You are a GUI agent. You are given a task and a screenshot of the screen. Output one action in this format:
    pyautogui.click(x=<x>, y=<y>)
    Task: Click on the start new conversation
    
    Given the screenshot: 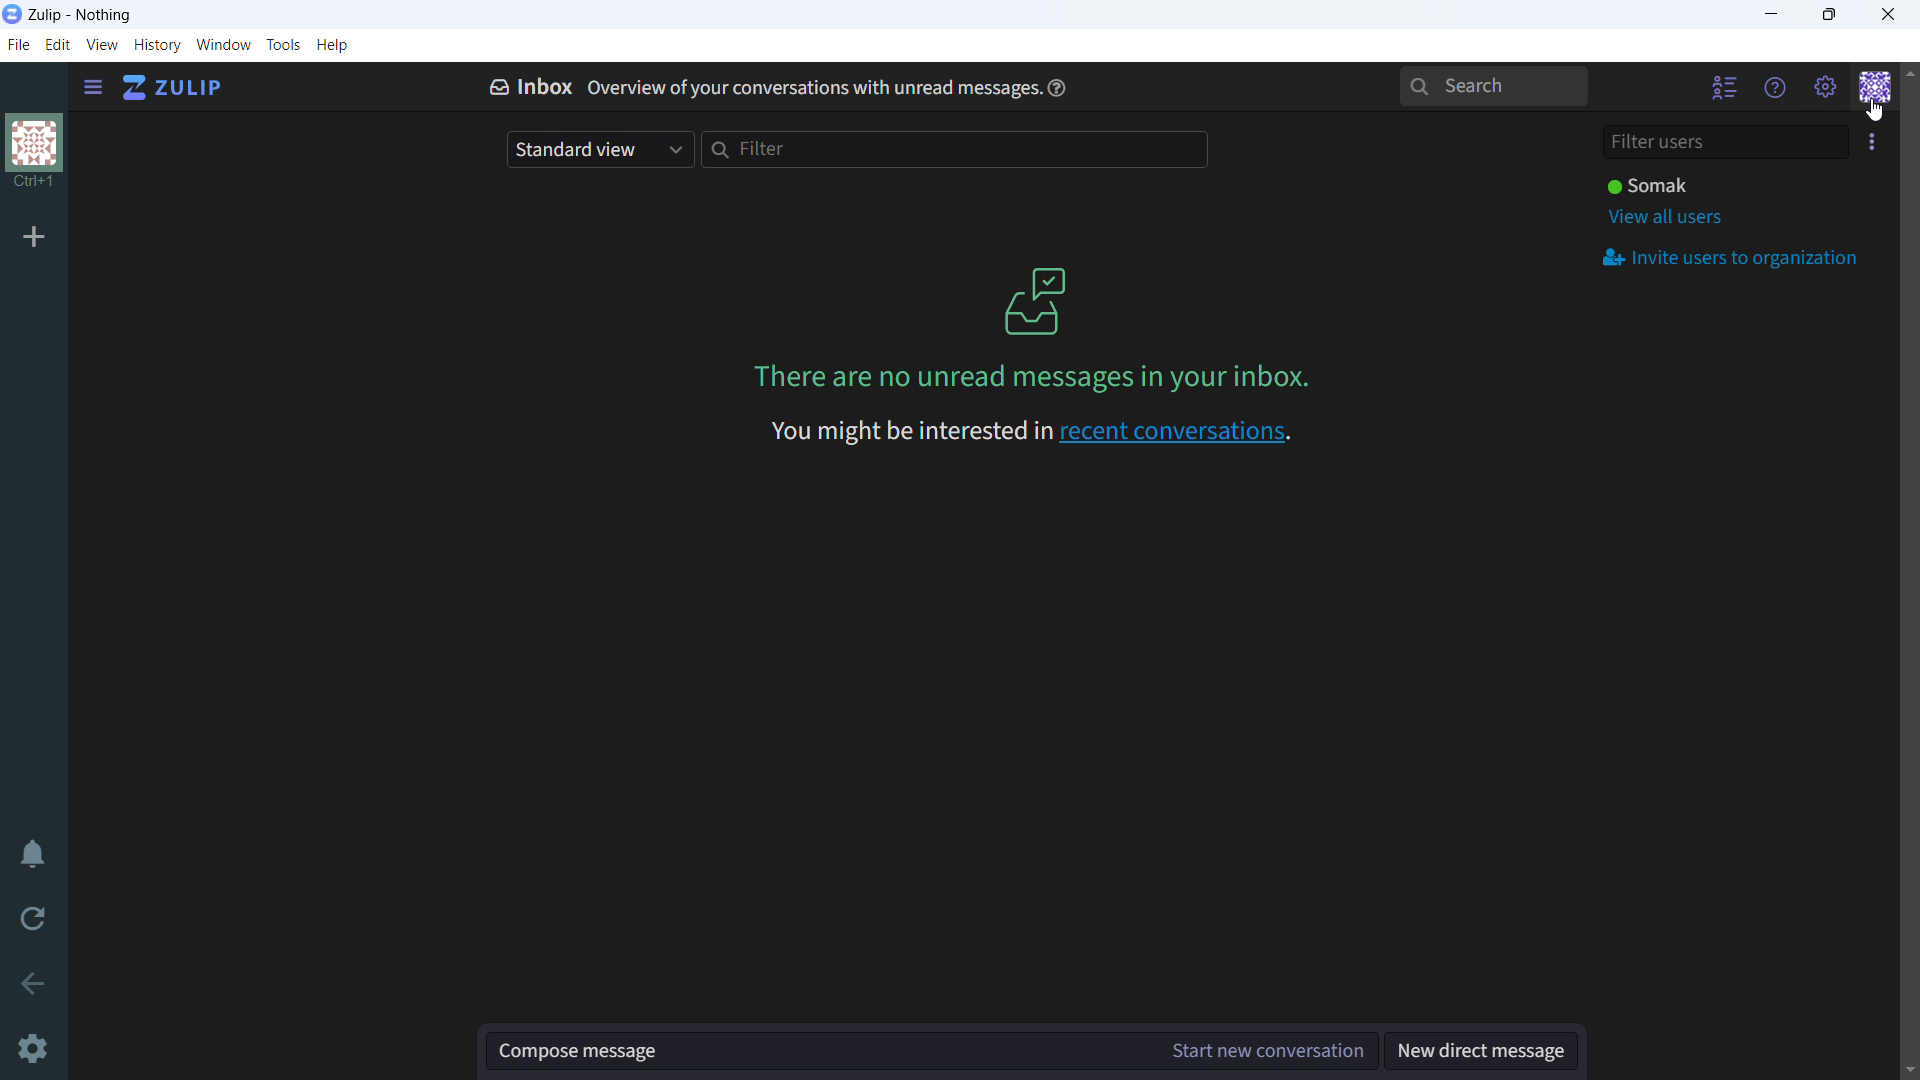 What is the action you would take?
    pyautogui.click(x=1270, y=1050)
    